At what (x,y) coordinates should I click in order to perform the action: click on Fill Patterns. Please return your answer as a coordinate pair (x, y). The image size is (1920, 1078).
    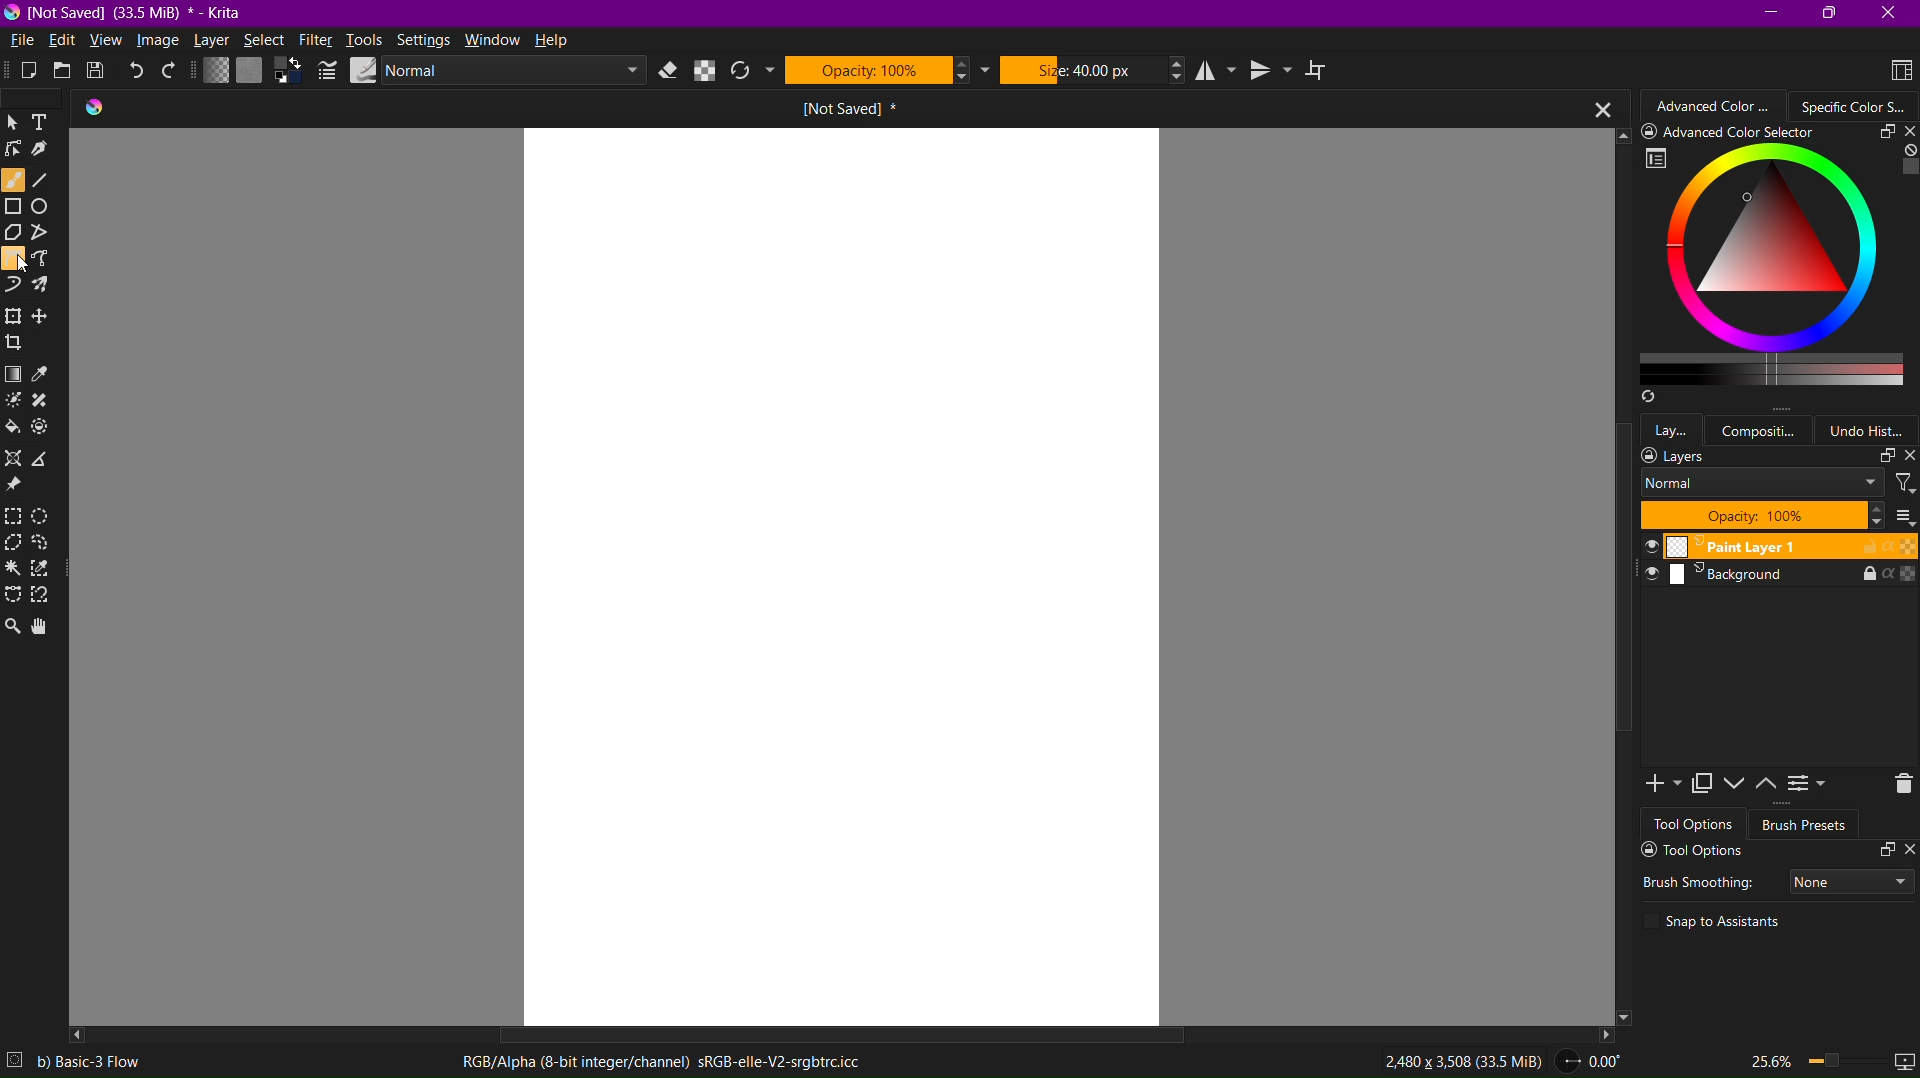
    Looking at the image, I should click on (249, 72).